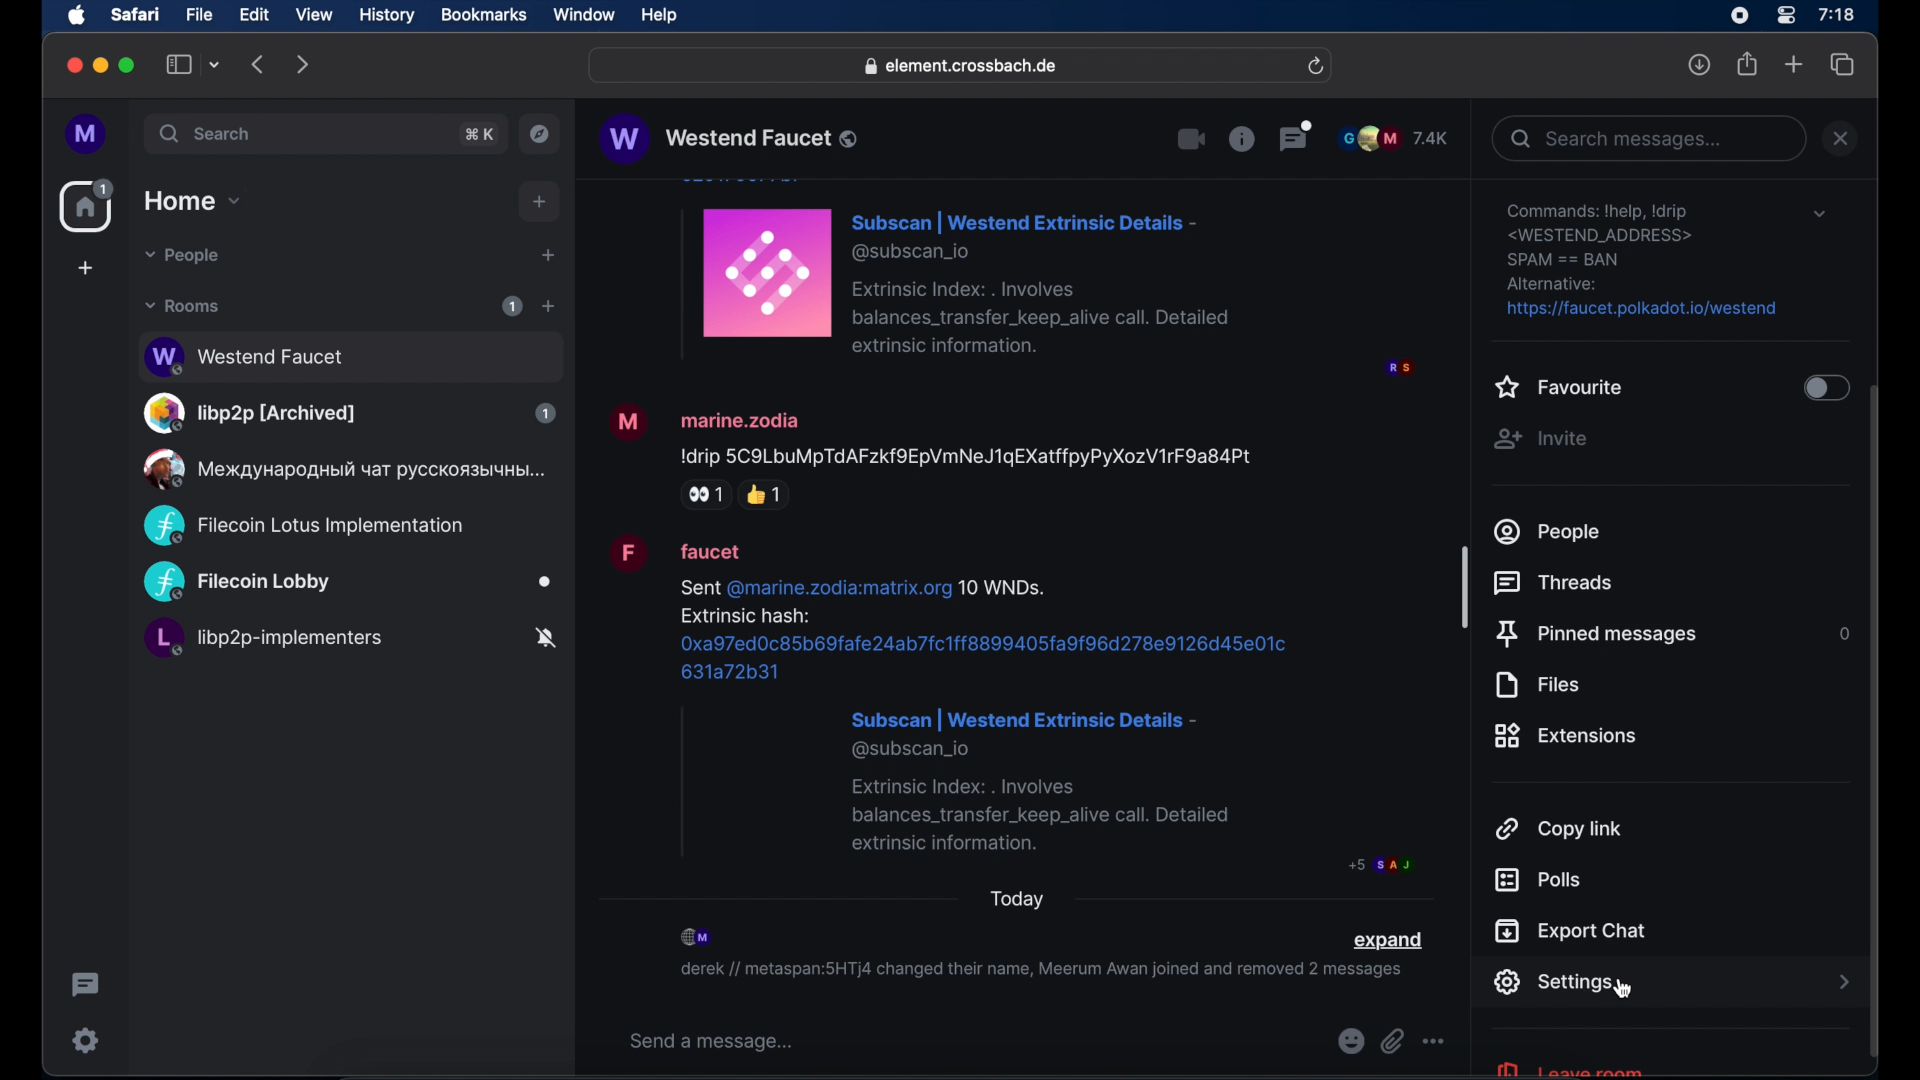 The width and height of the screenshot is (1920, 1080). I want to click on scroll bar, so click(1875, 724).